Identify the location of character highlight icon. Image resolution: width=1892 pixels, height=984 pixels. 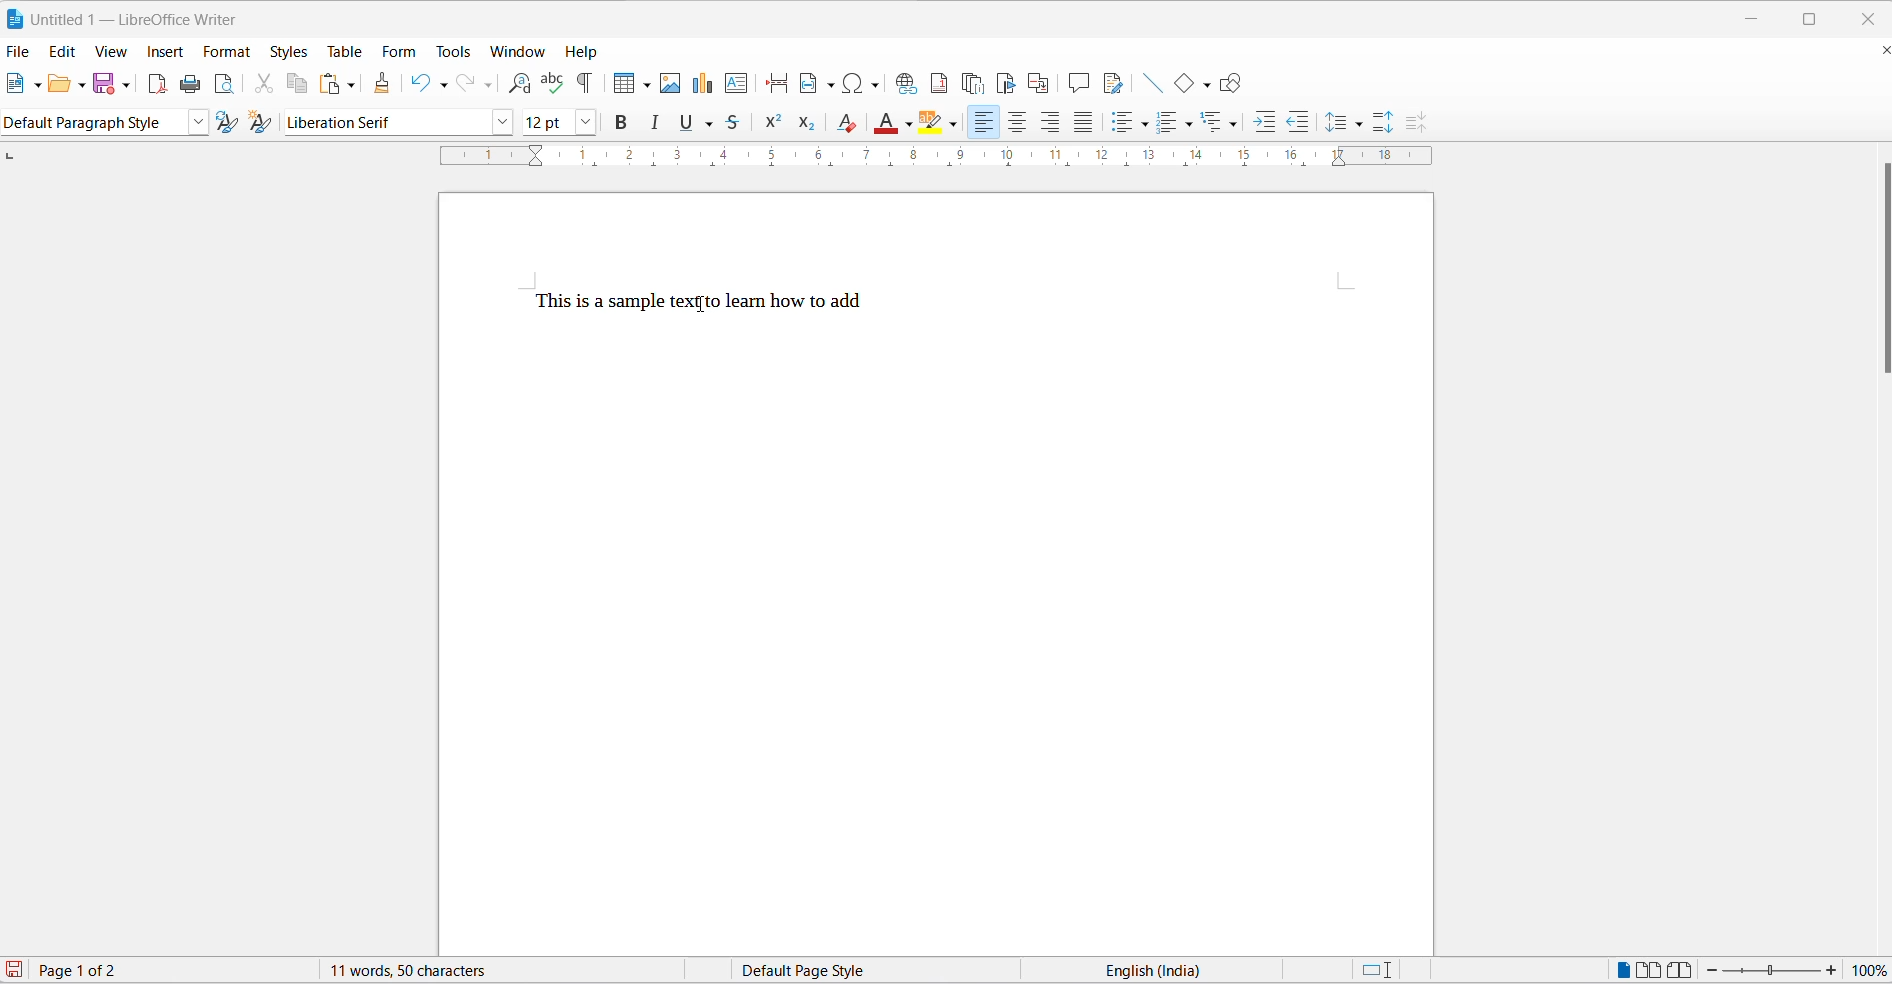
(935, 124).